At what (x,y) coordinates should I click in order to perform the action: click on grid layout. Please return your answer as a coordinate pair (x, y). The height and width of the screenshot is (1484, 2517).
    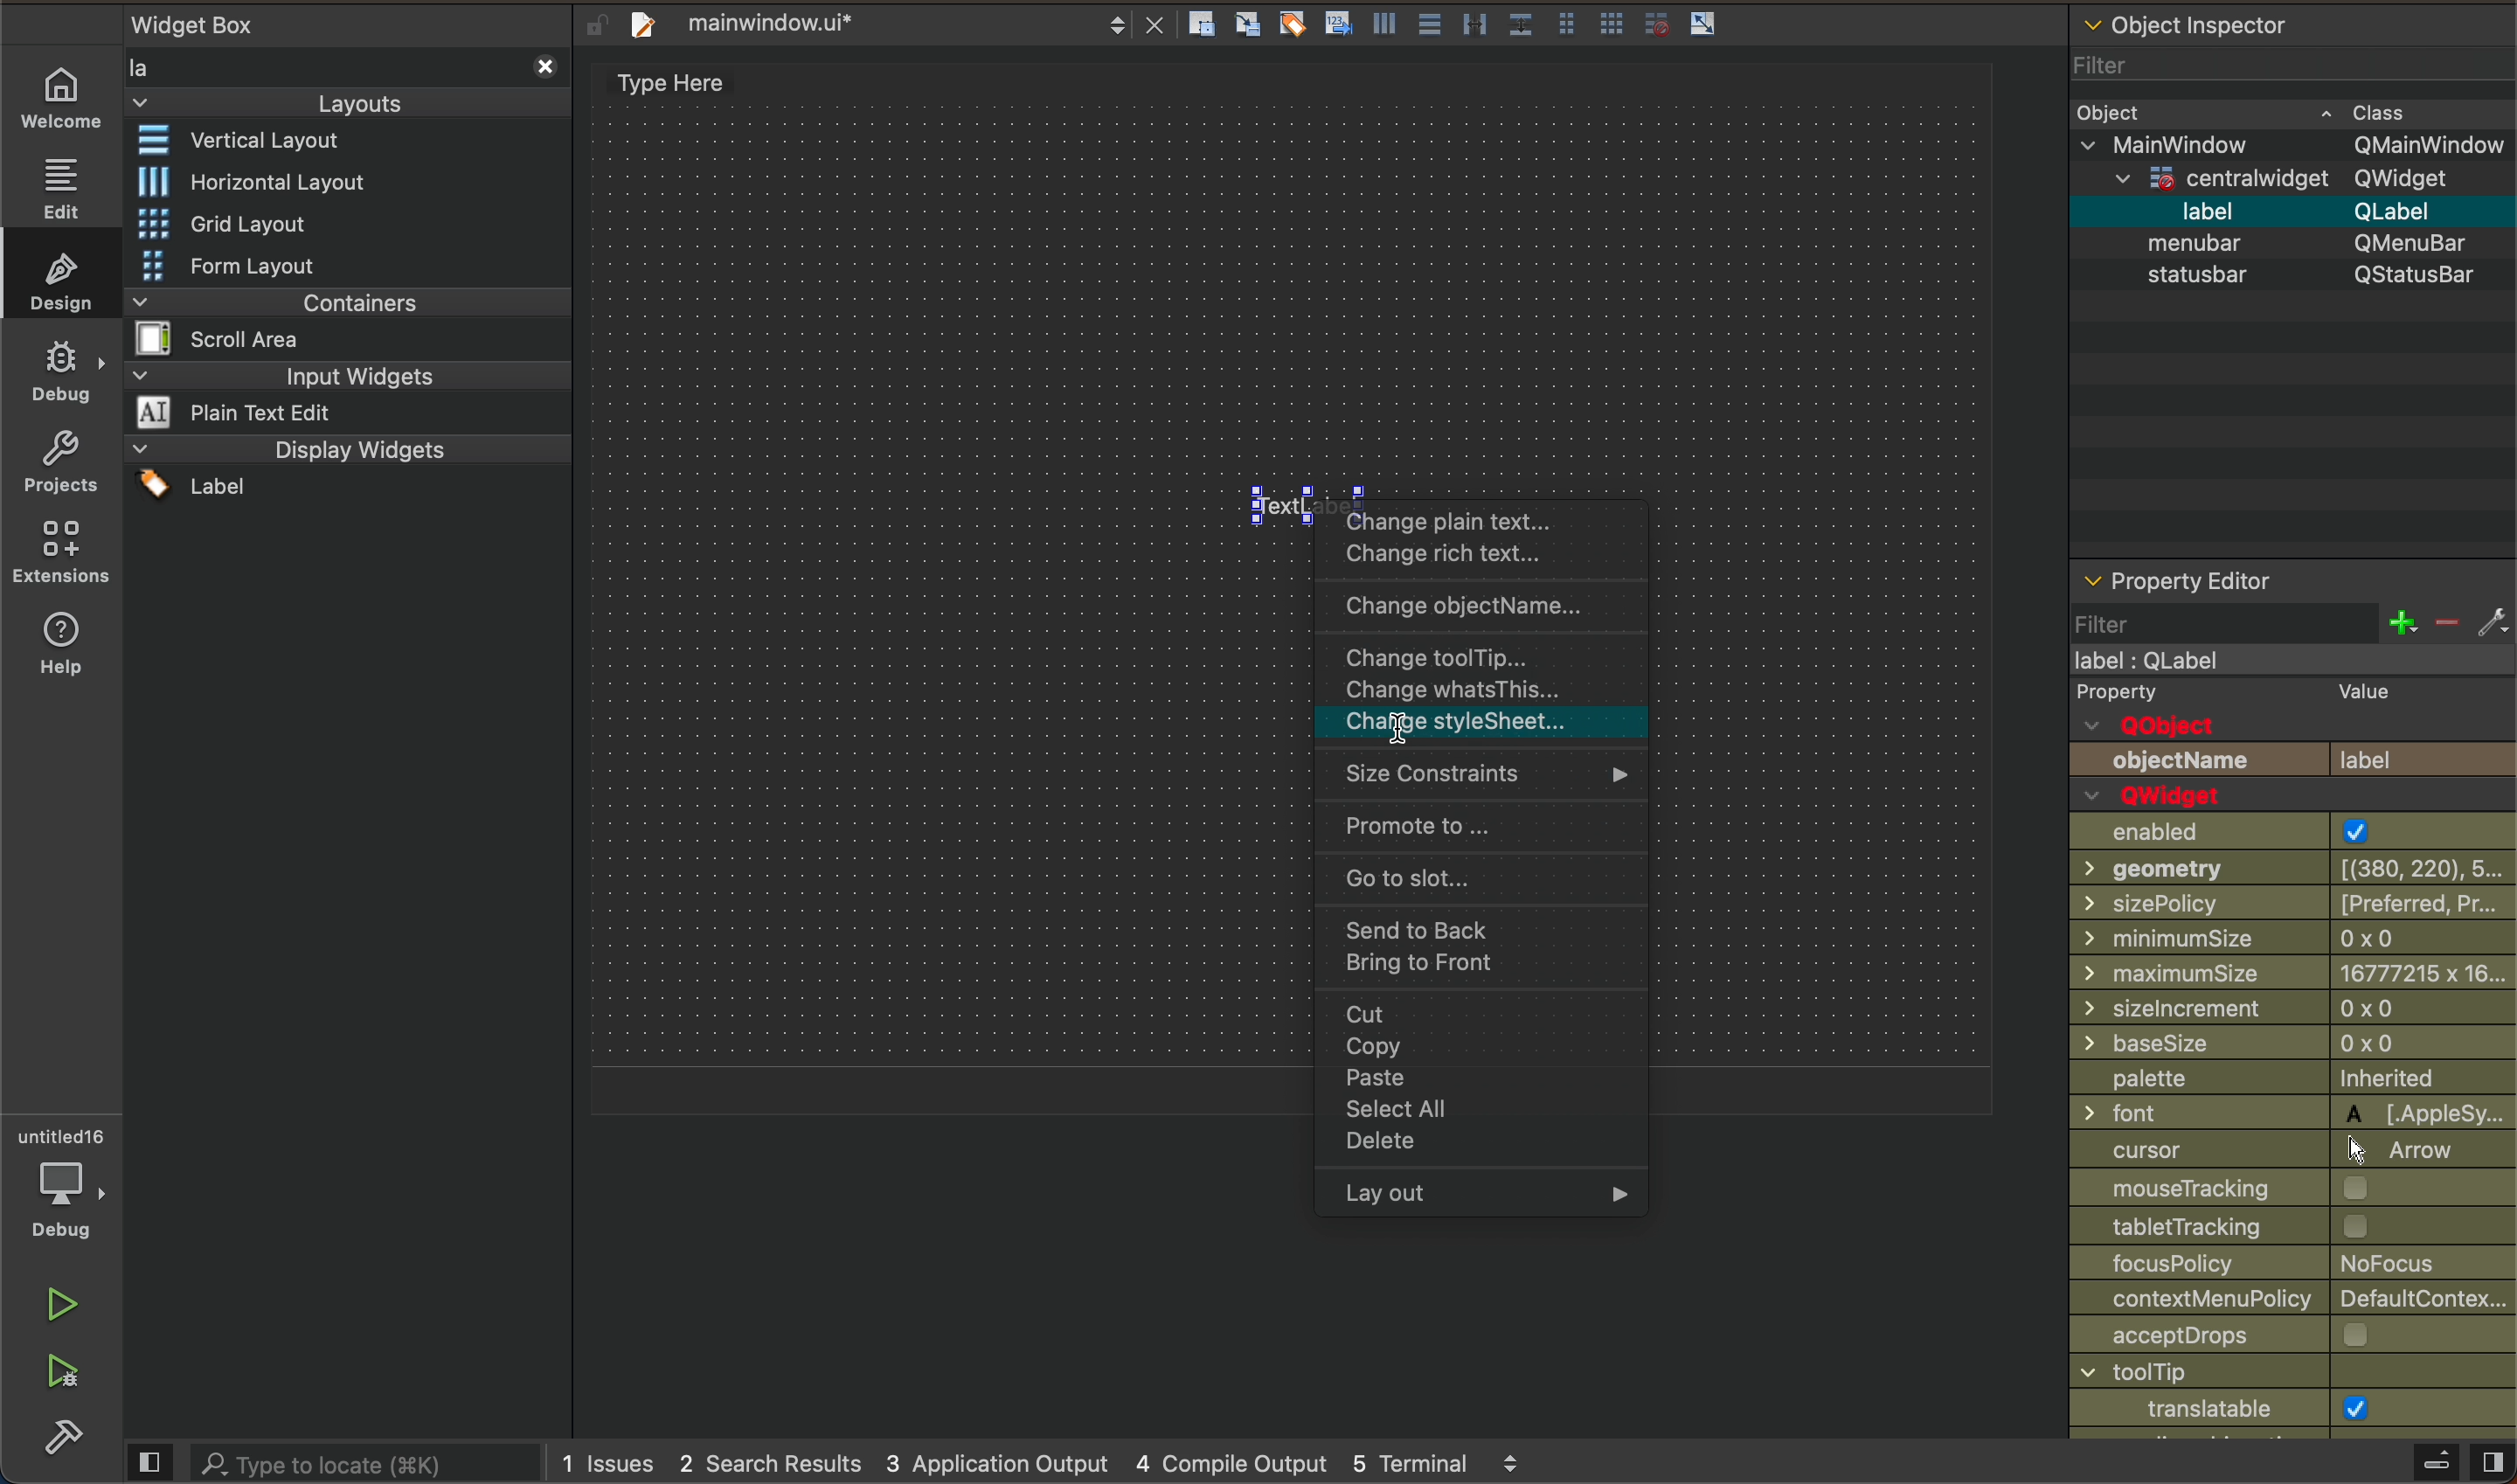
    Looking at the image, I should click on (257, 225).